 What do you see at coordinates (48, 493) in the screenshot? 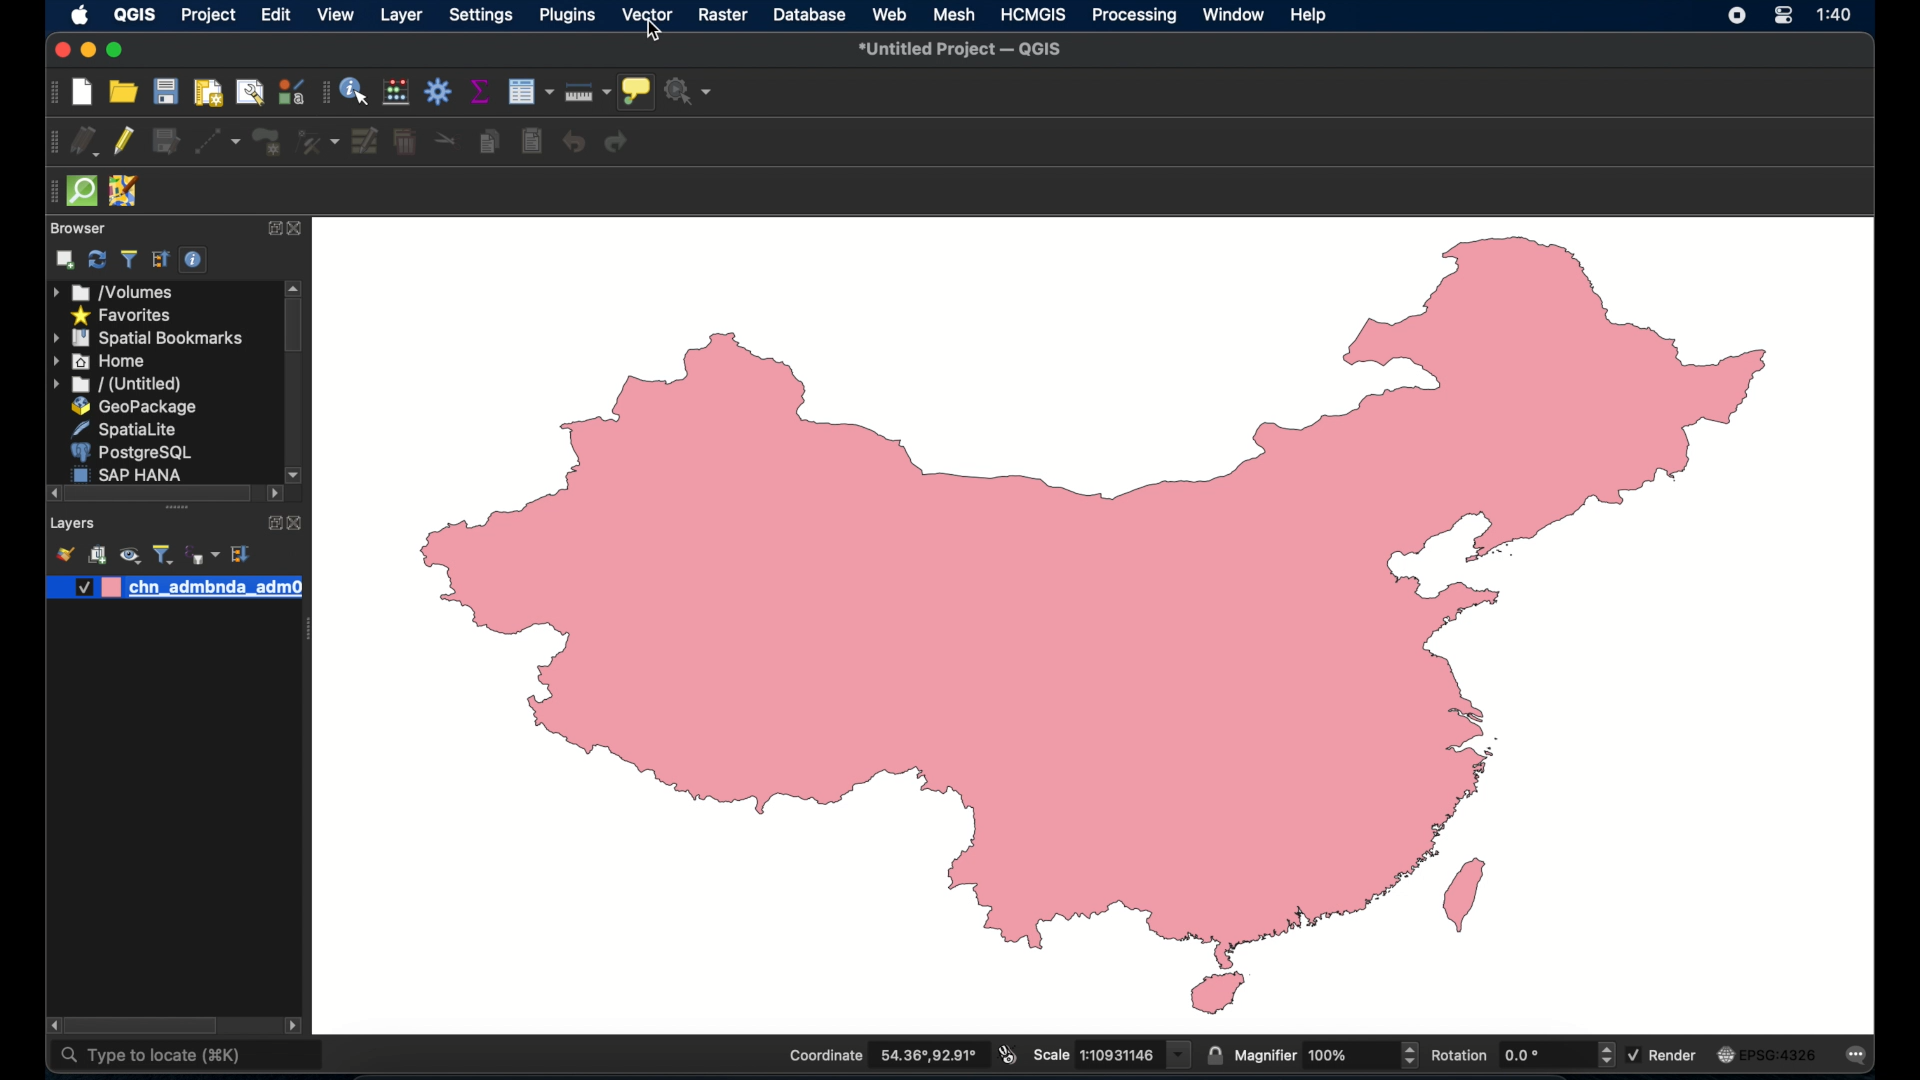
I see `scroll left arrow` at bounding box center [48, 493].